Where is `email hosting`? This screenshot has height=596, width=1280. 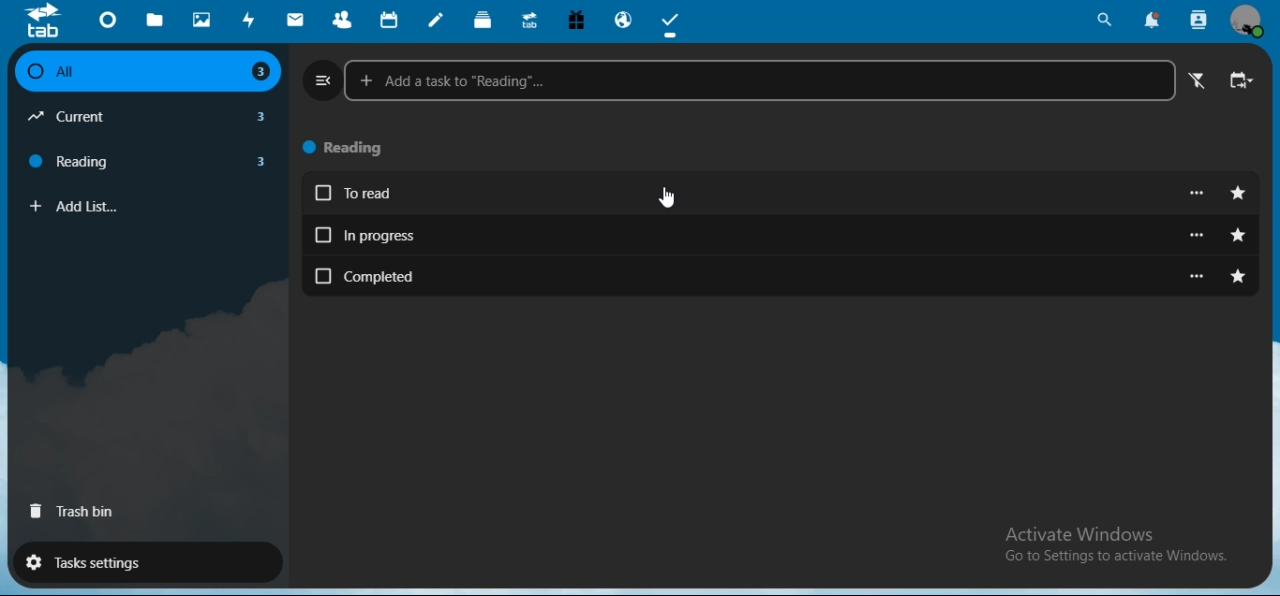
email hosting is located at coordinates (625, 21).